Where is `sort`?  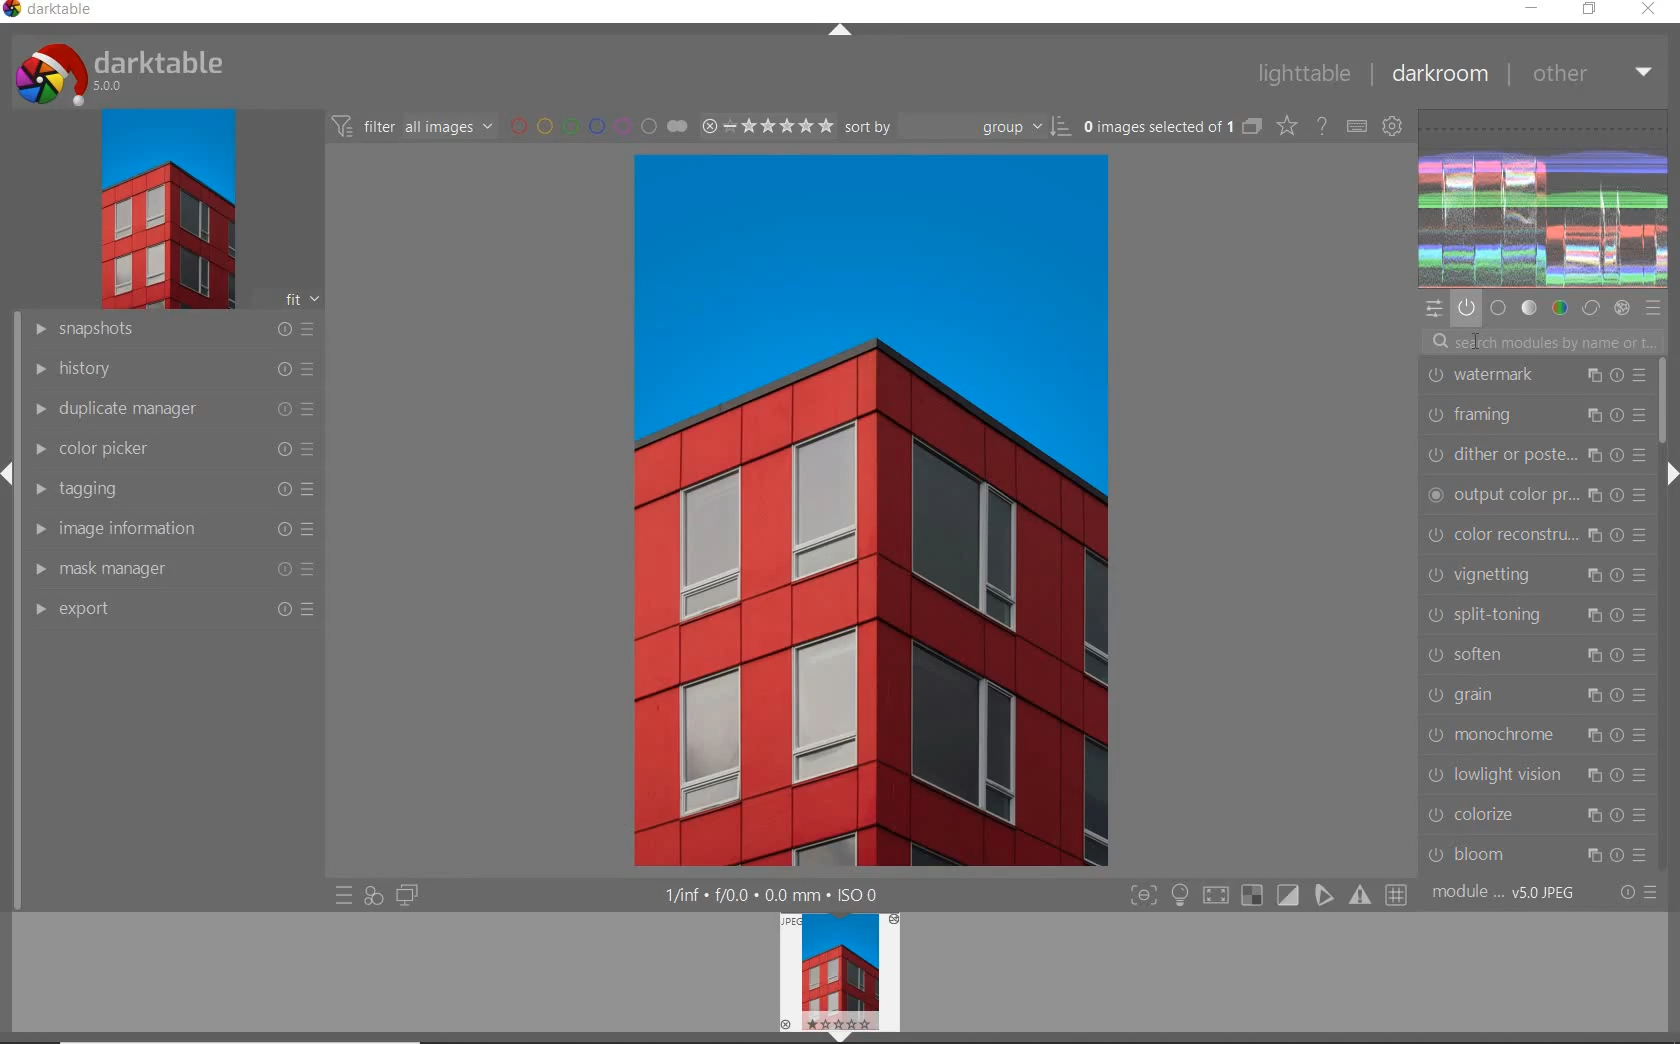
sort is located at coordinates (957, 125).